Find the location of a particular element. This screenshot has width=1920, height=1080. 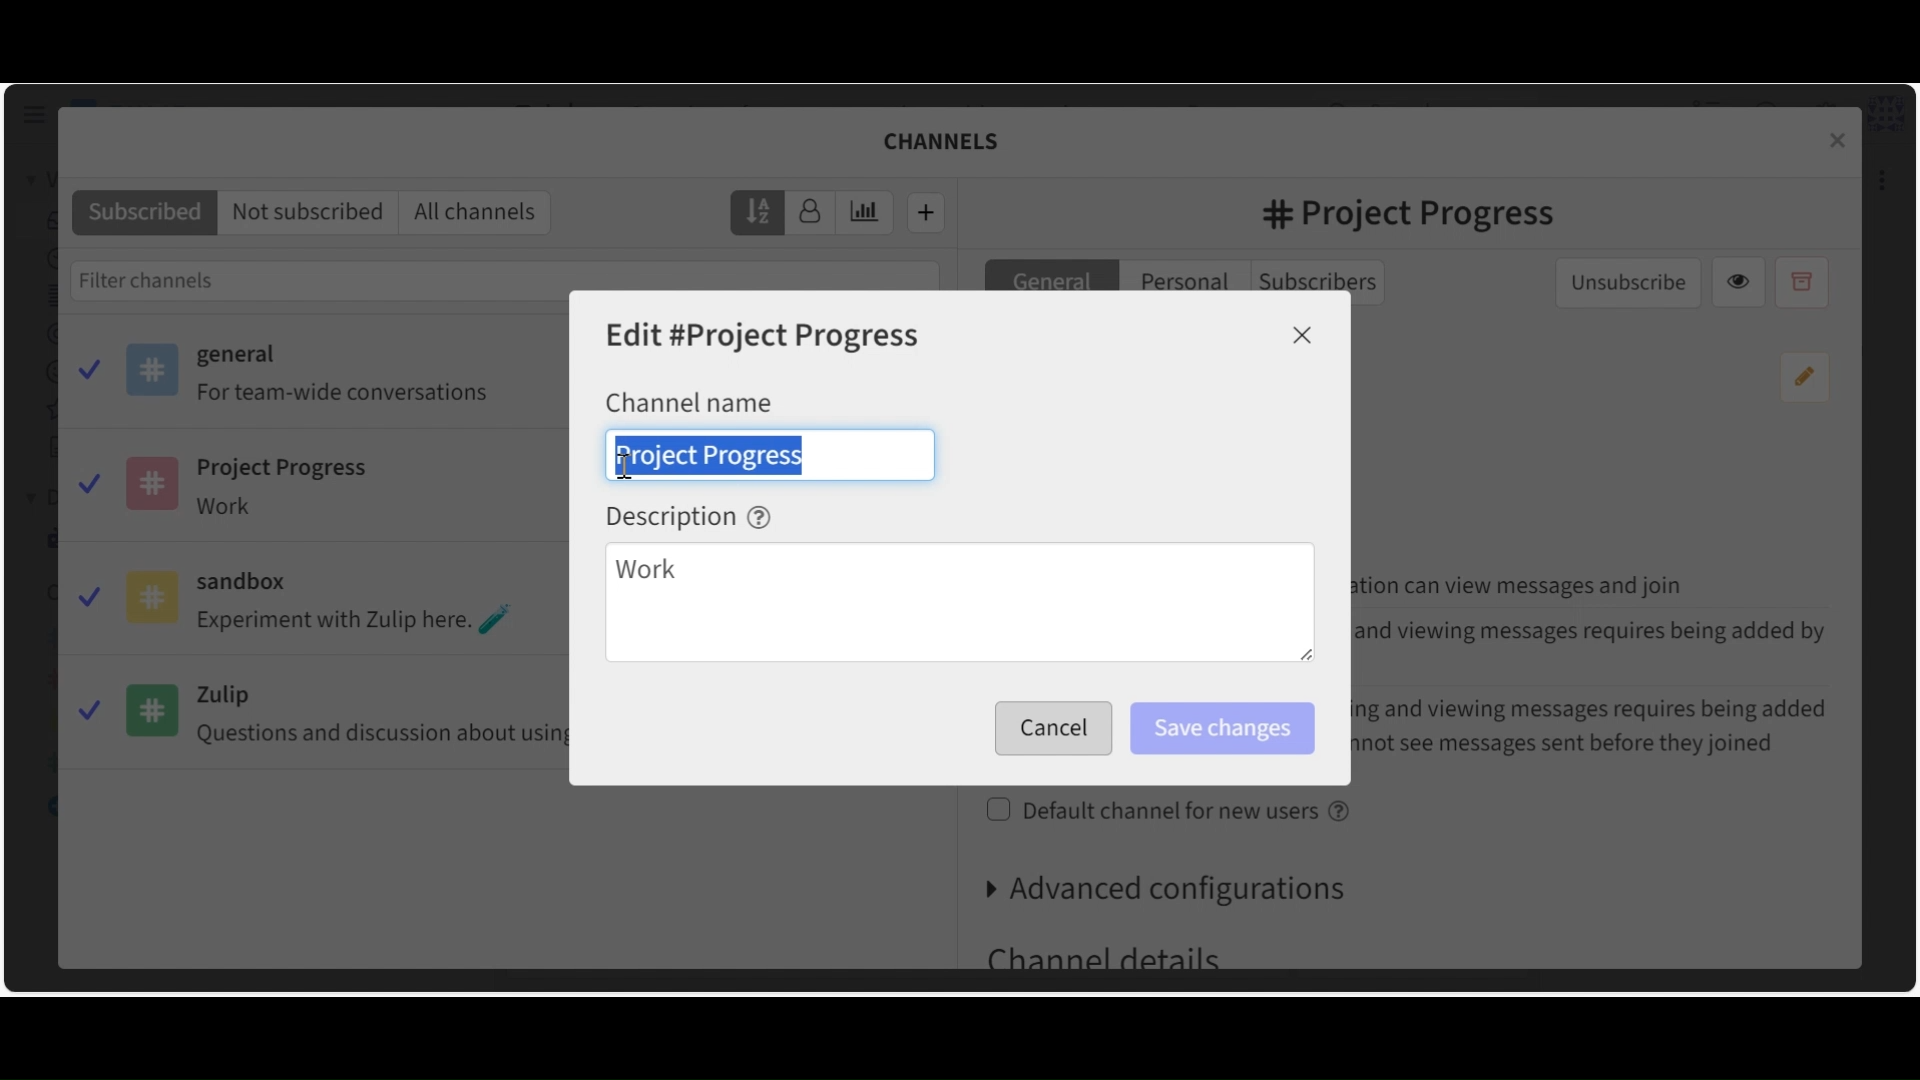

Description is located at coordinates (689, 516).